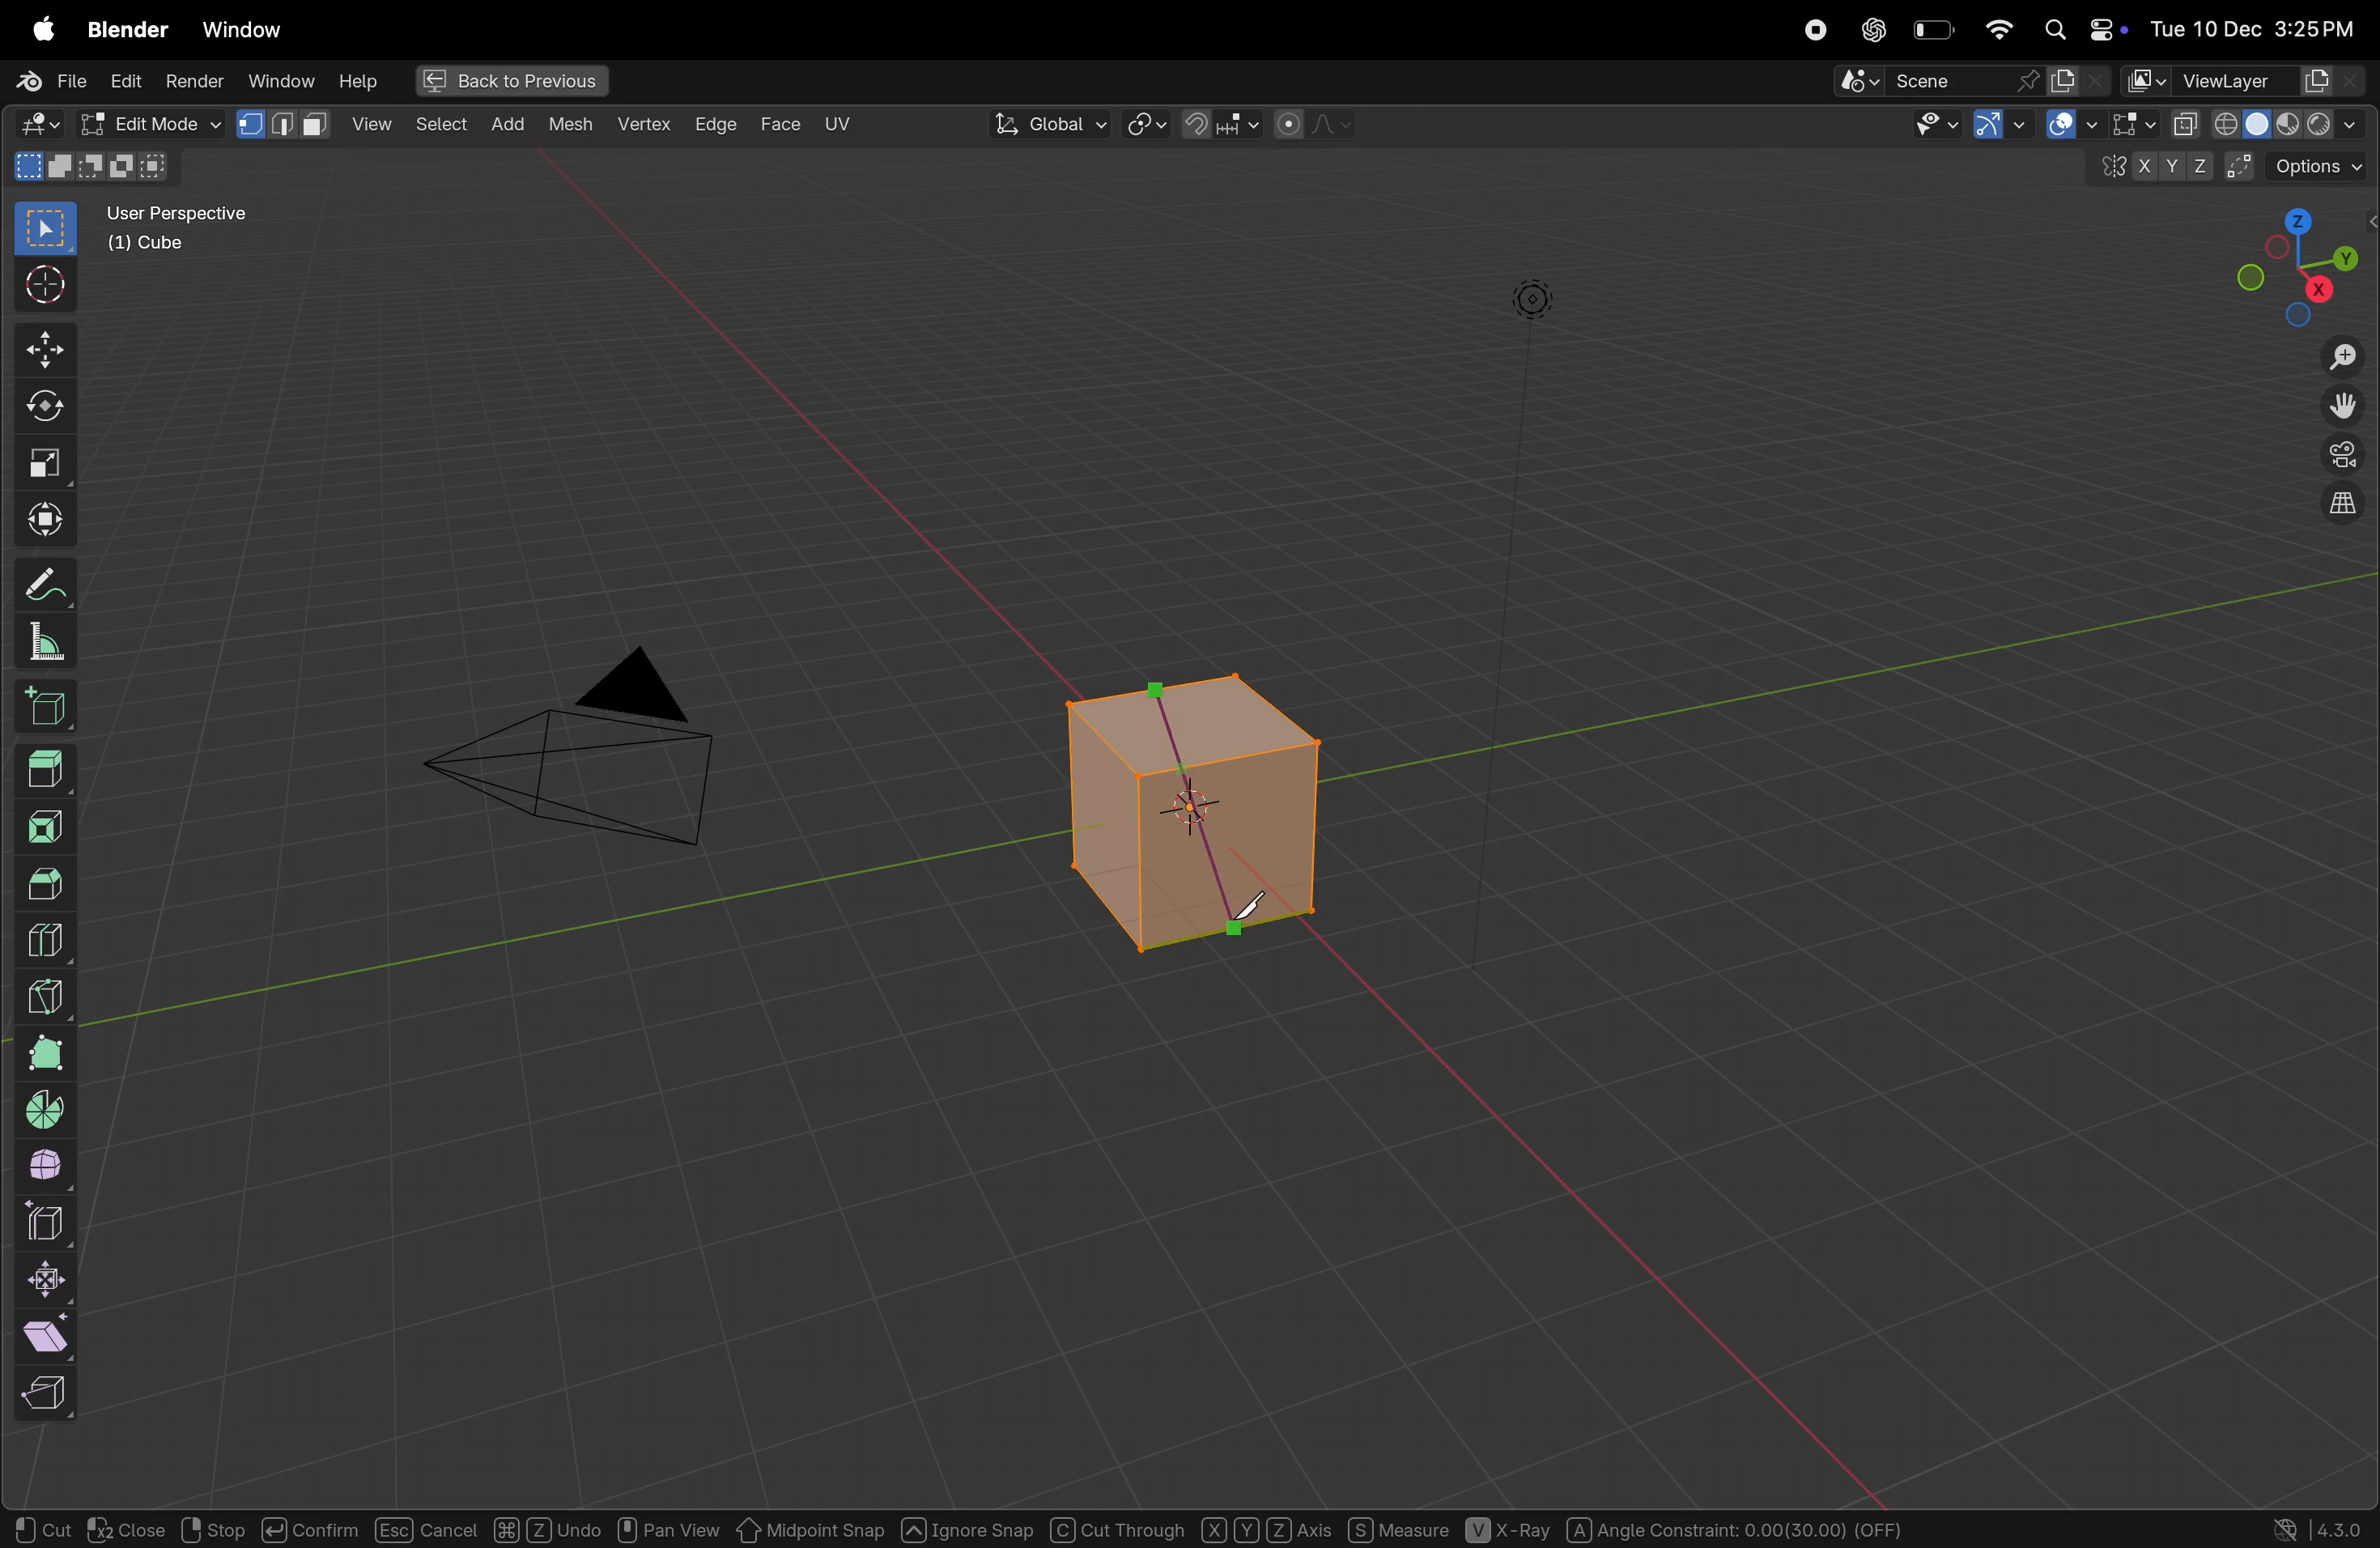  What do you see at coordinates (783, 123) in the screenshot?
I see `Face` at bounding box center [783, 123].